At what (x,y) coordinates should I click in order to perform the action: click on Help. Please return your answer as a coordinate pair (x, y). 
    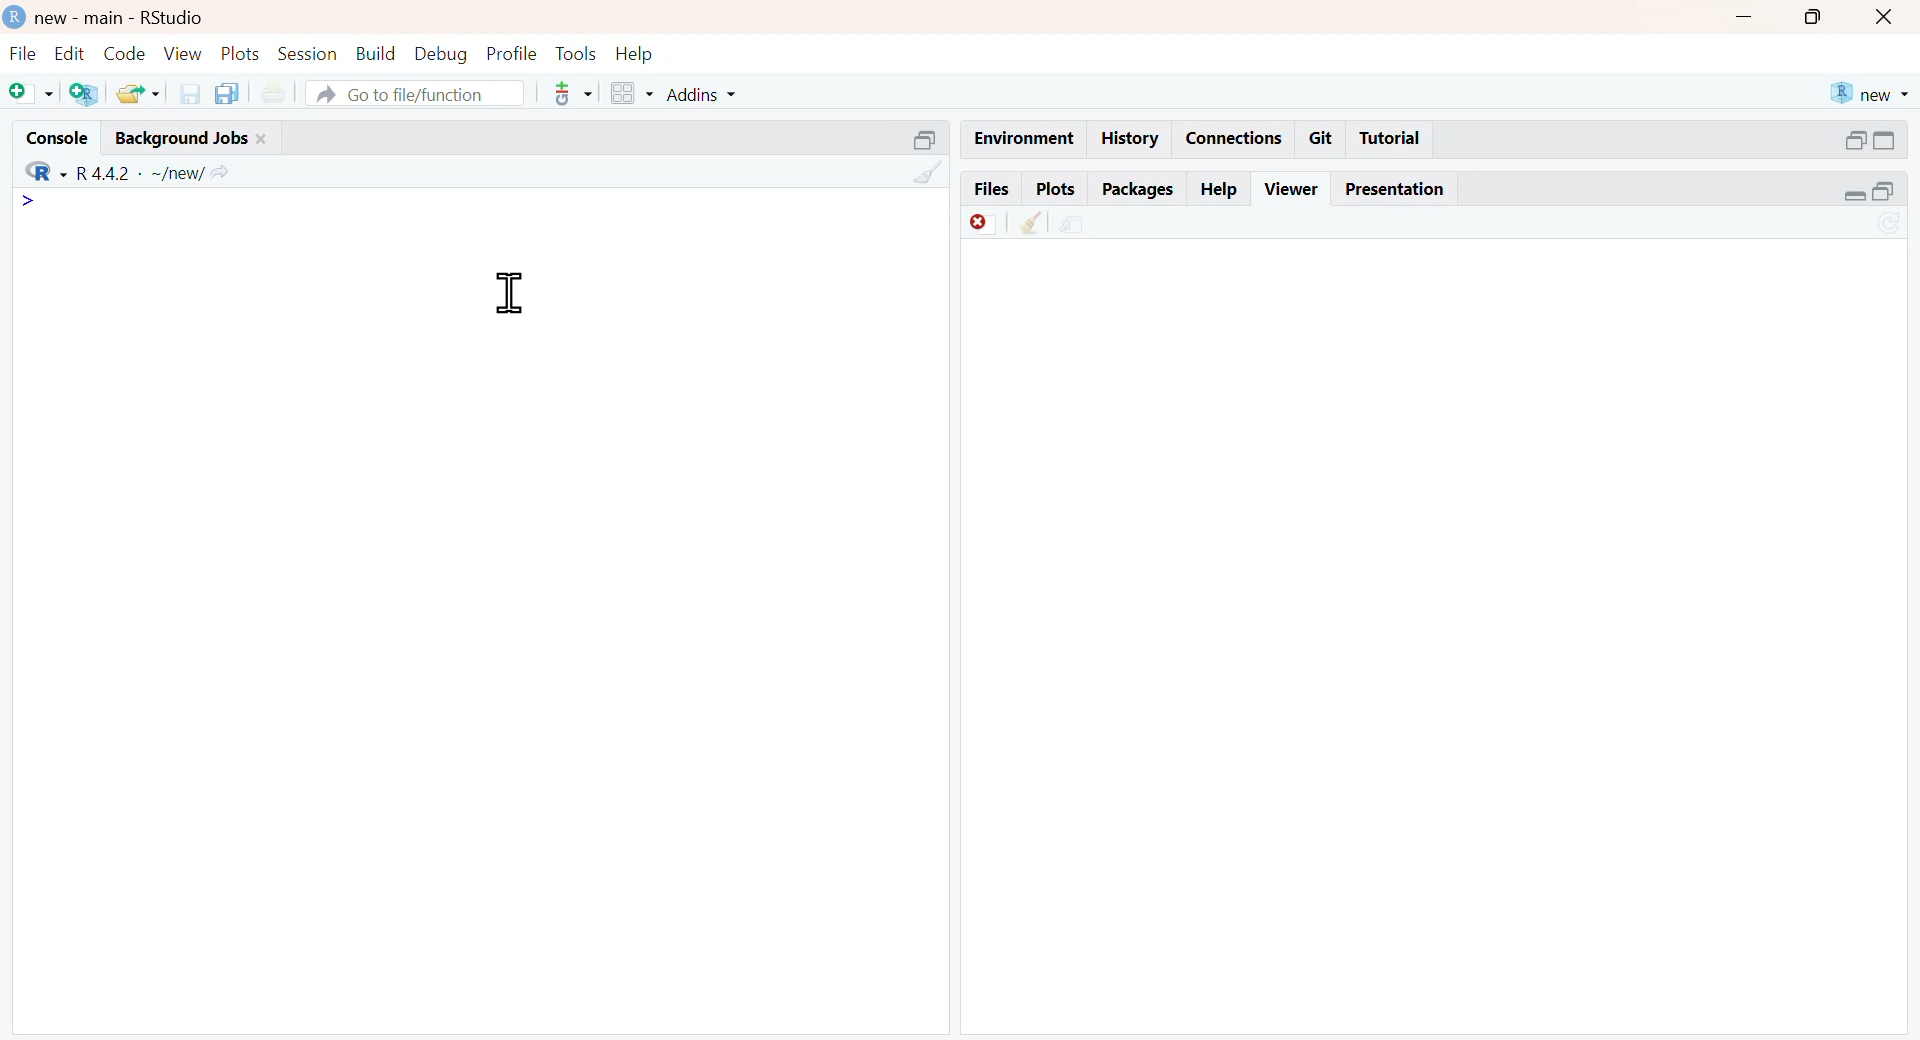
    Looking at the image, I should click on (1220, 188).